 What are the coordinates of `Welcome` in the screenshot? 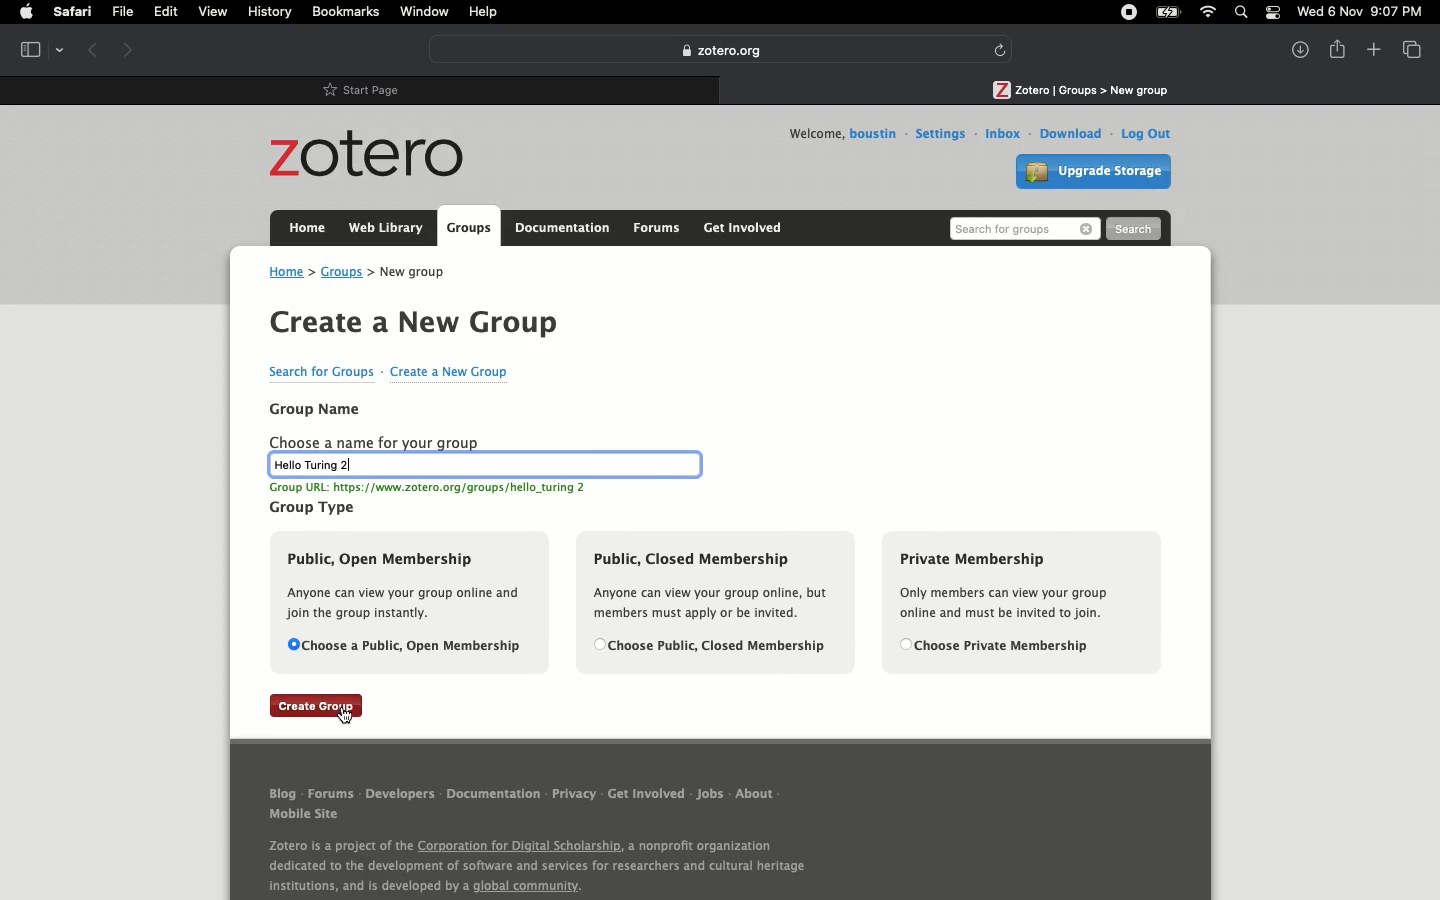 It's located at (810, 133).